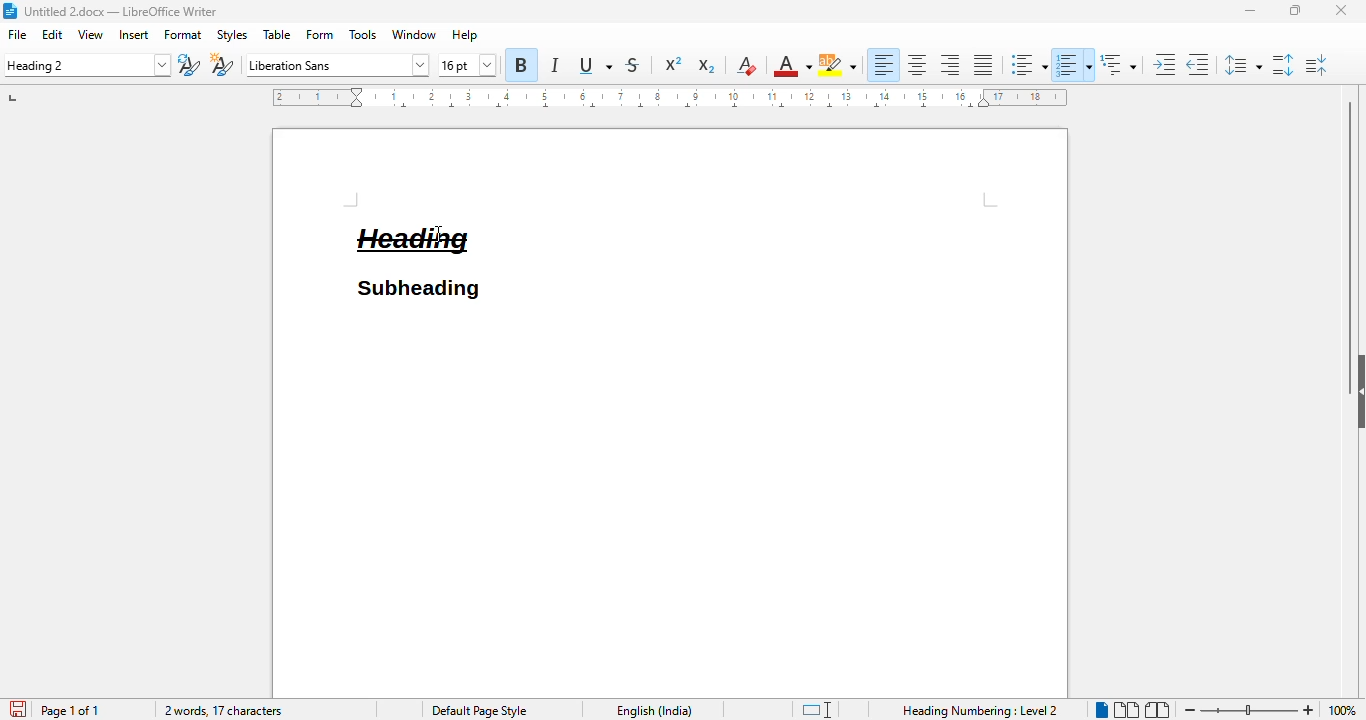  Describe the element at coordinates (1357, 391) in the screenshot. I see `show` at that location.